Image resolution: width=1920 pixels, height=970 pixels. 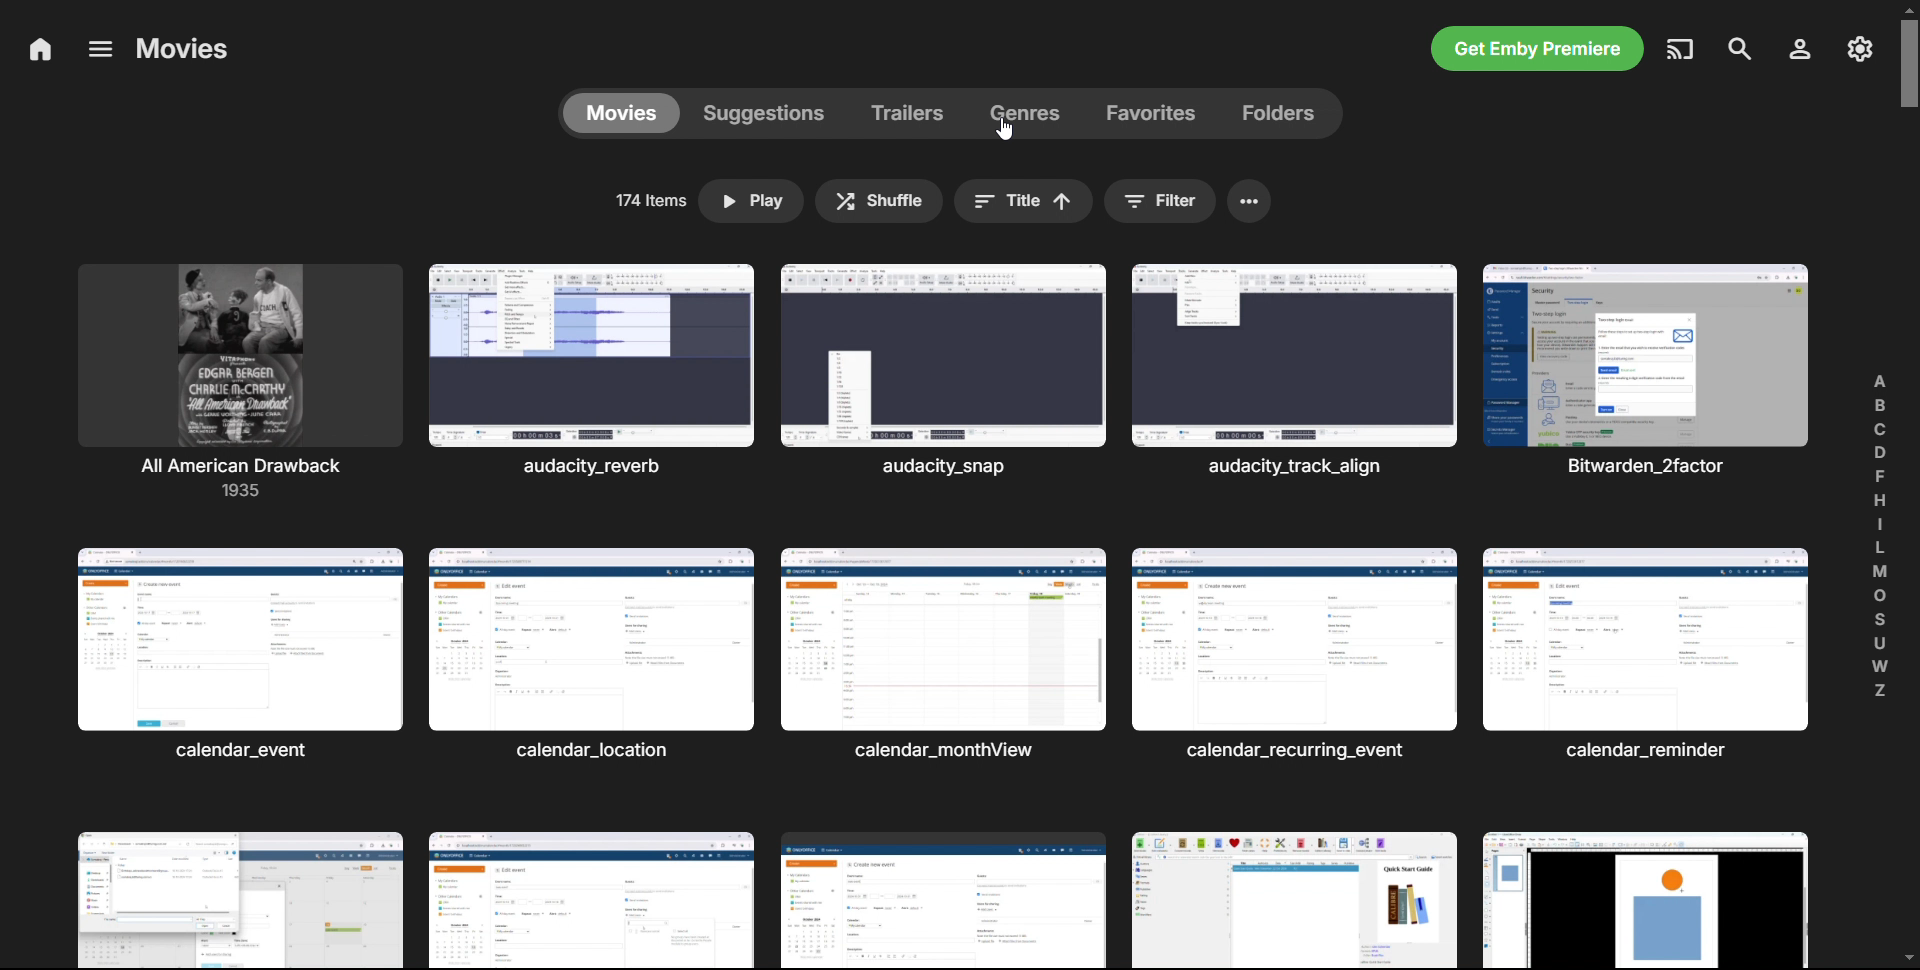 I want to click on calendar_recurring_event, so click(x=1294, y=655).